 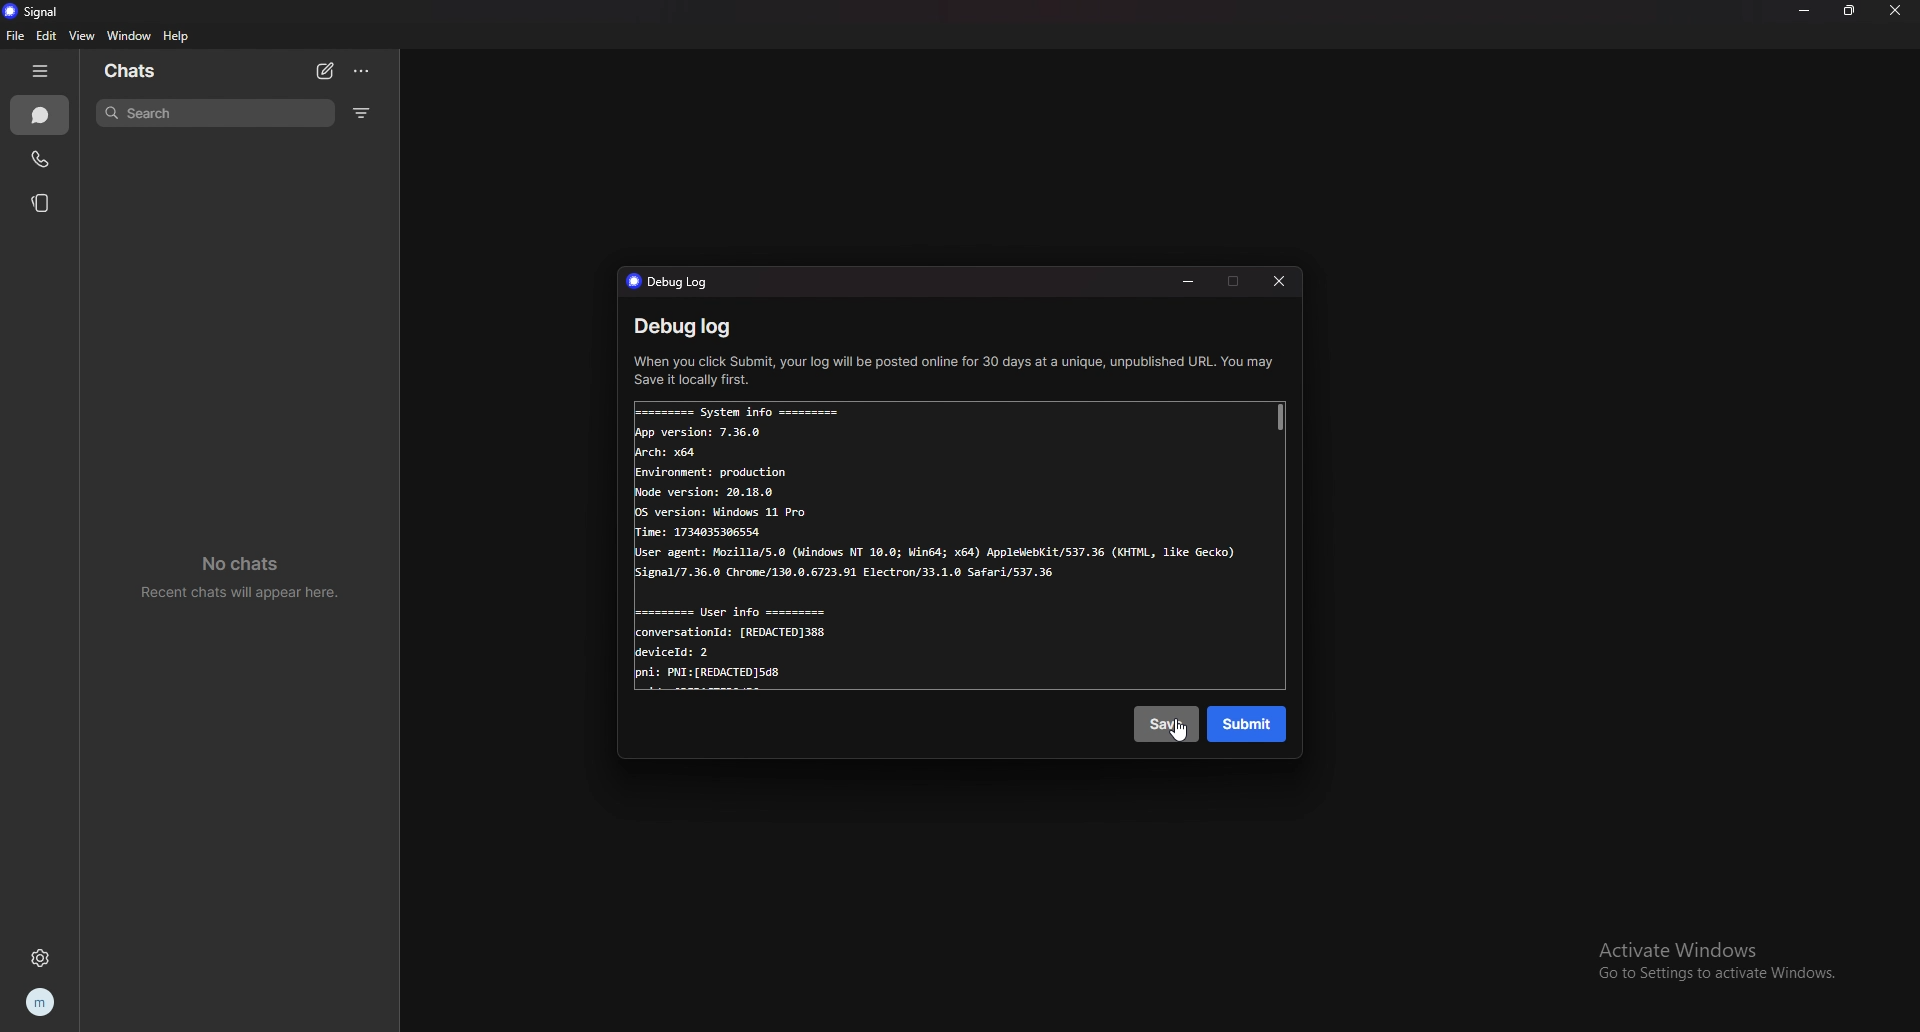 What do you see at coordinates (42, 958) in the screenshot?
I see `settings` at bounding box center [42, 958].